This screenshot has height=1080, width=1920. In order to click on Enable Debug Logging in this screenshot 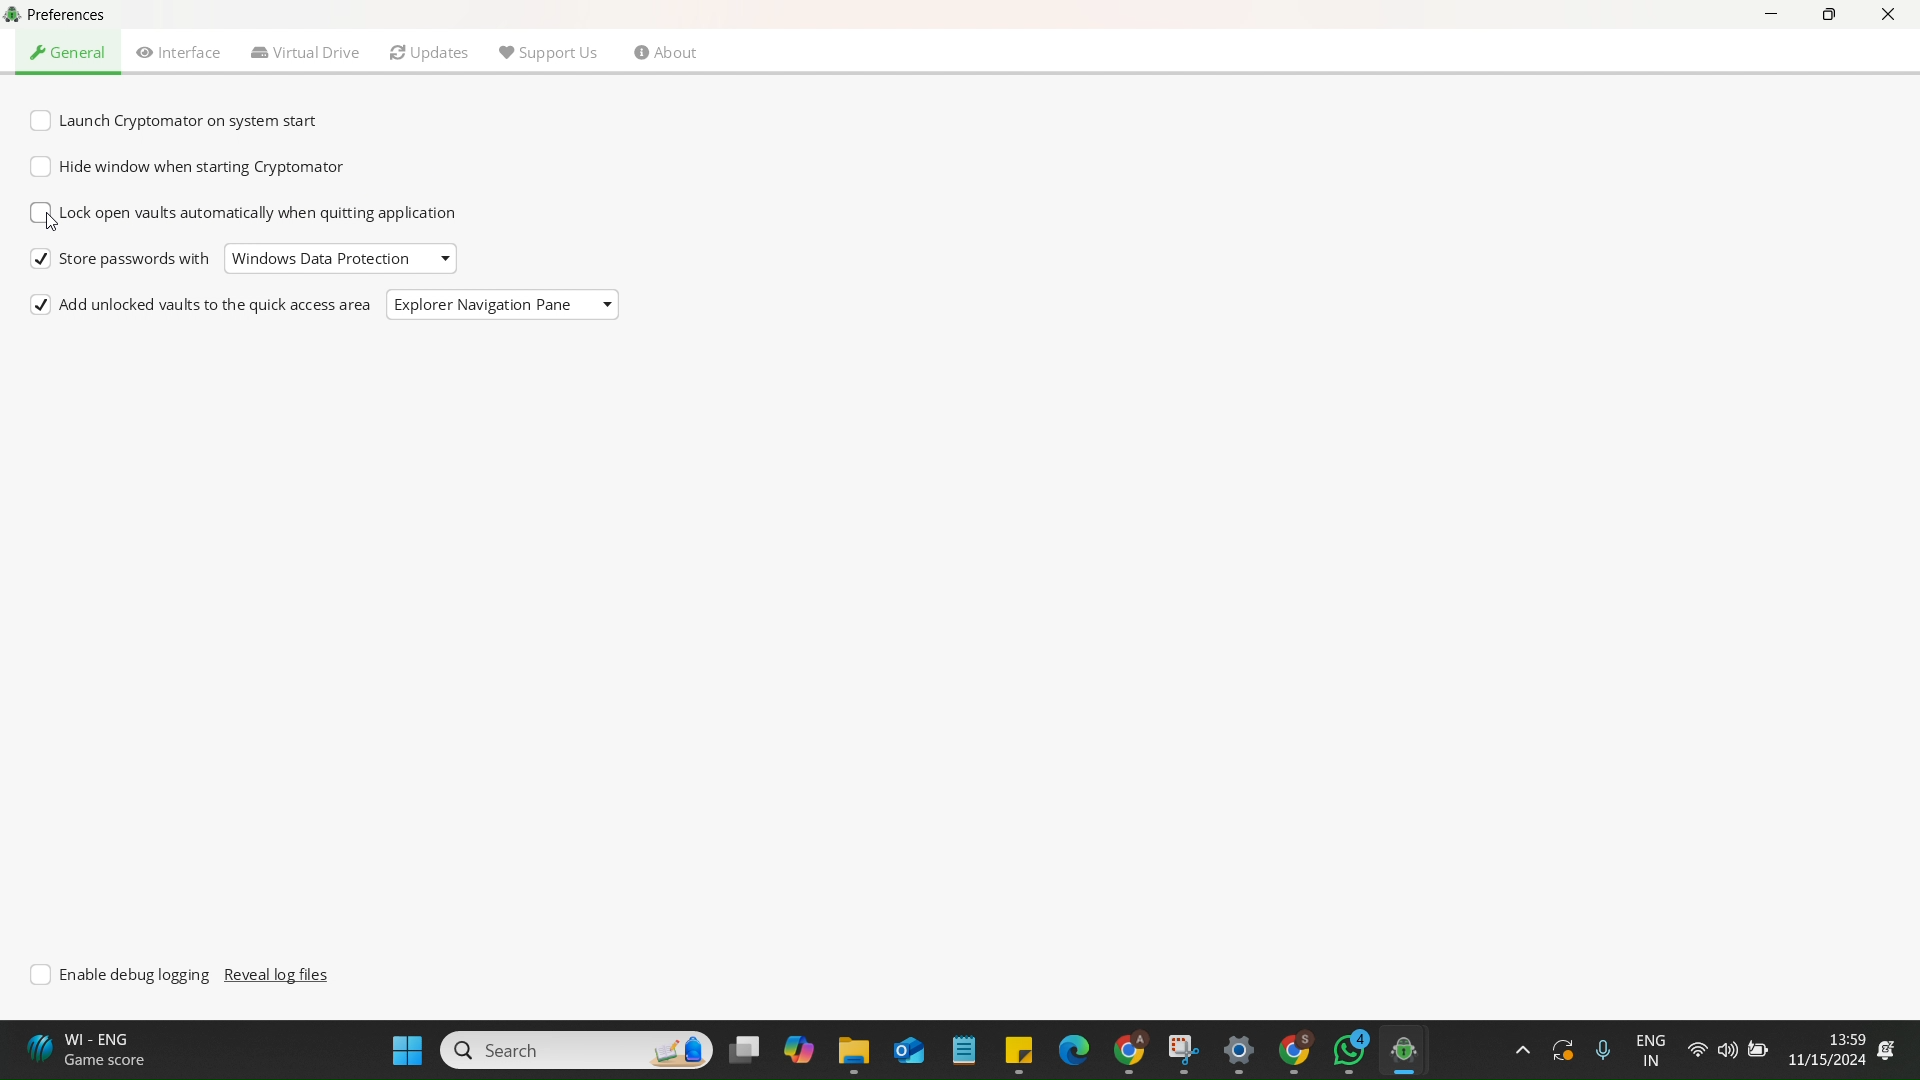, I will do `click(124, 975)`.